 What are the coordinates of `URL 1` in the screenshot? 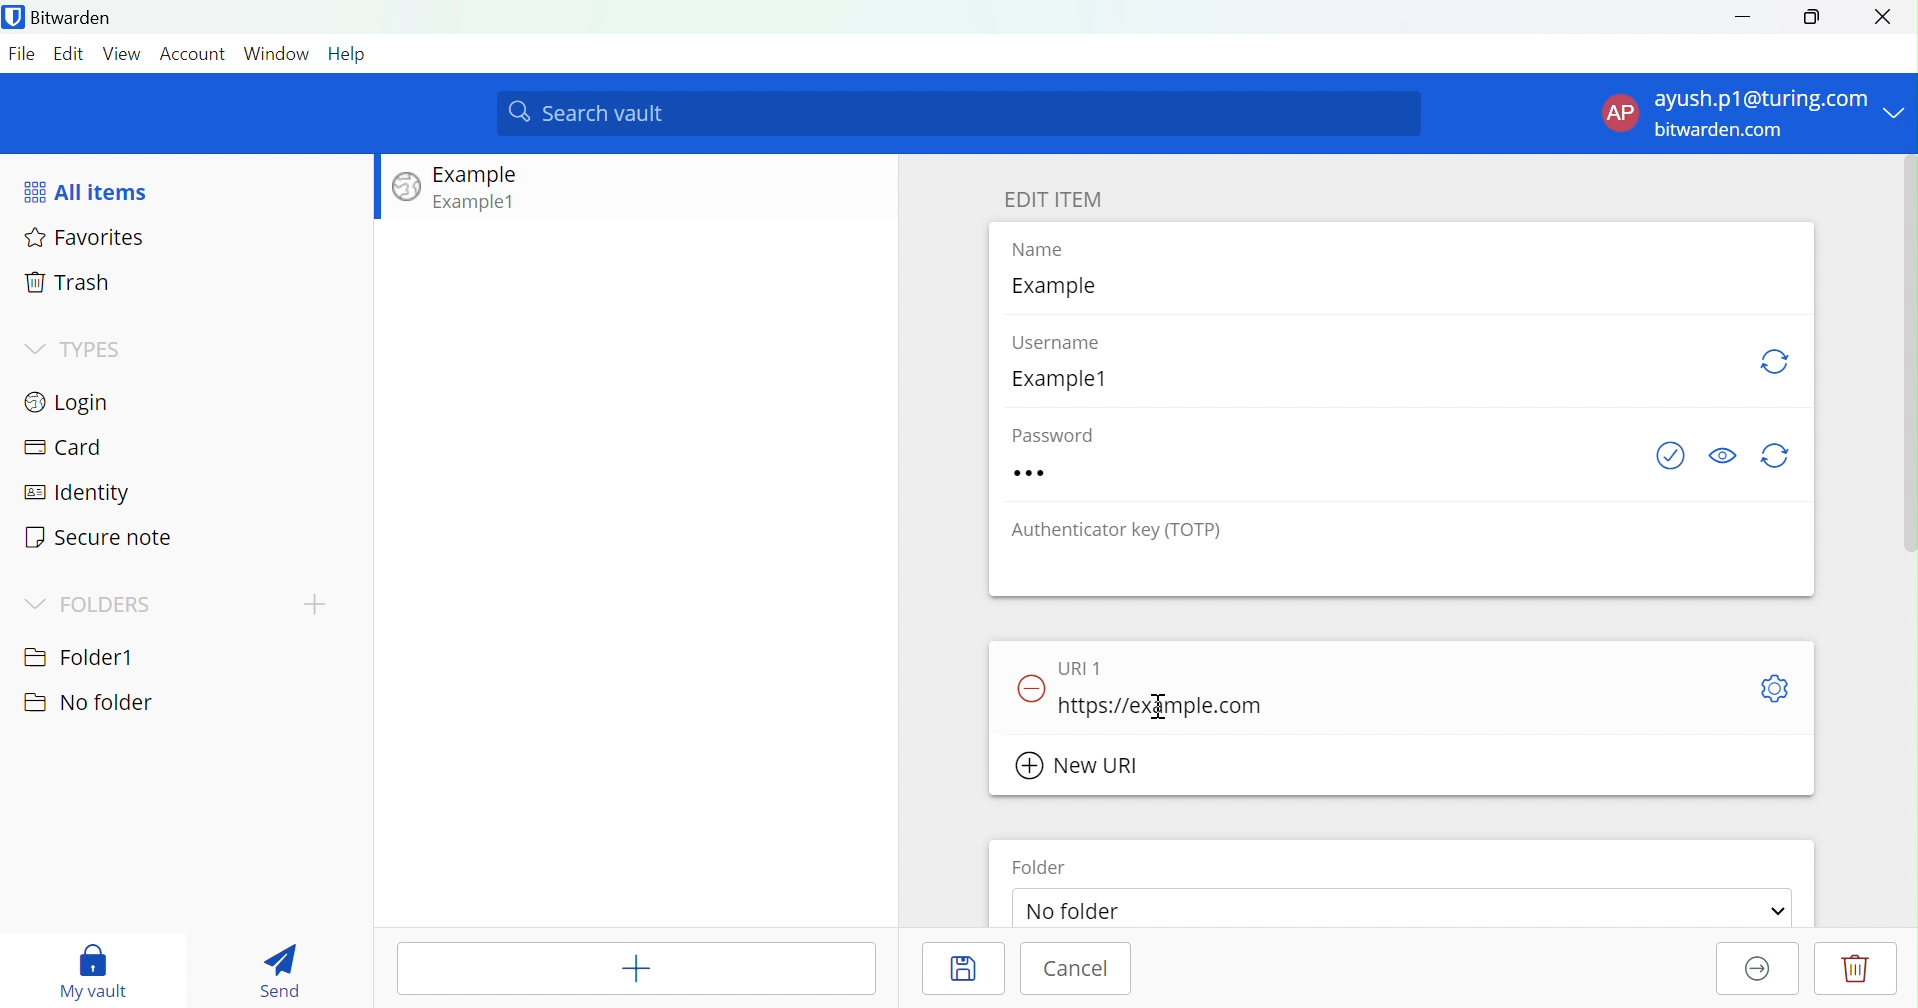 It's located at (1088, 665).